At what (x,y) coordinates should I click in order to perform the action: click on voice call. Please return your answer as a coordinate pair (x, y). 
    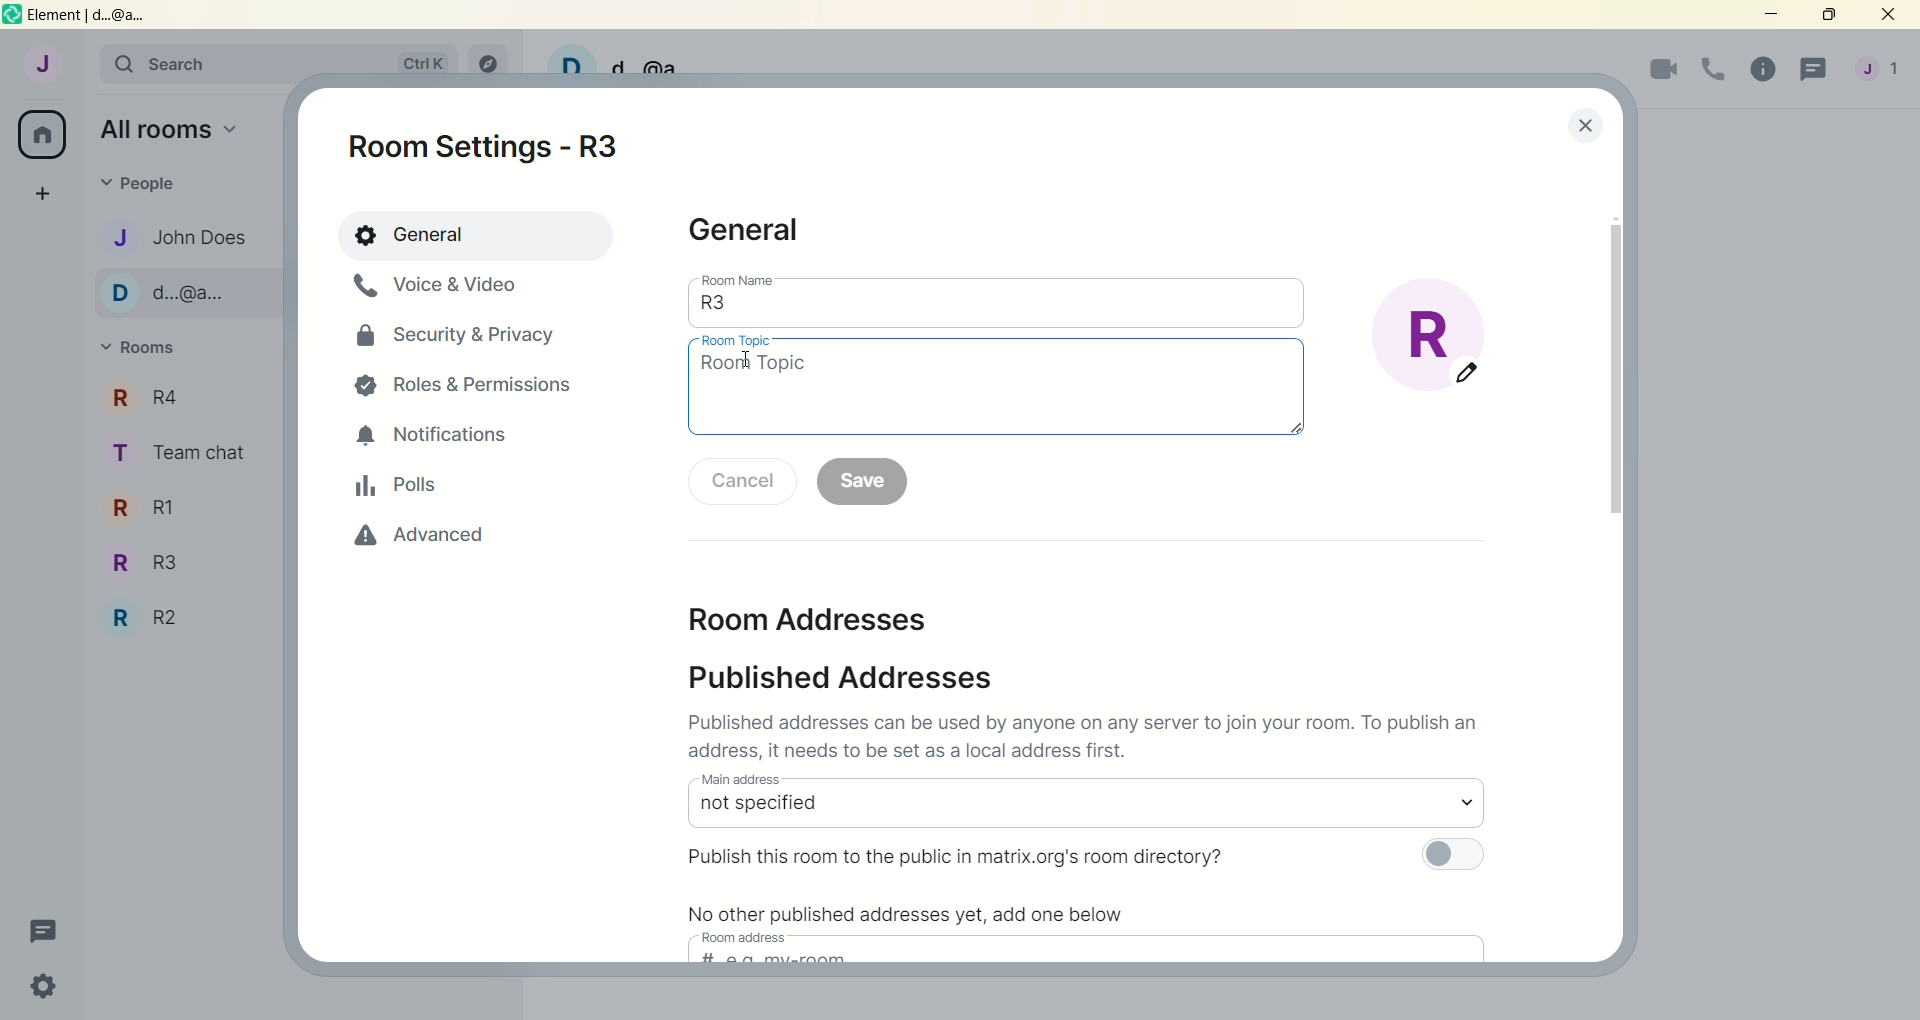
    Looking at the image, I should click on (1714, 68).